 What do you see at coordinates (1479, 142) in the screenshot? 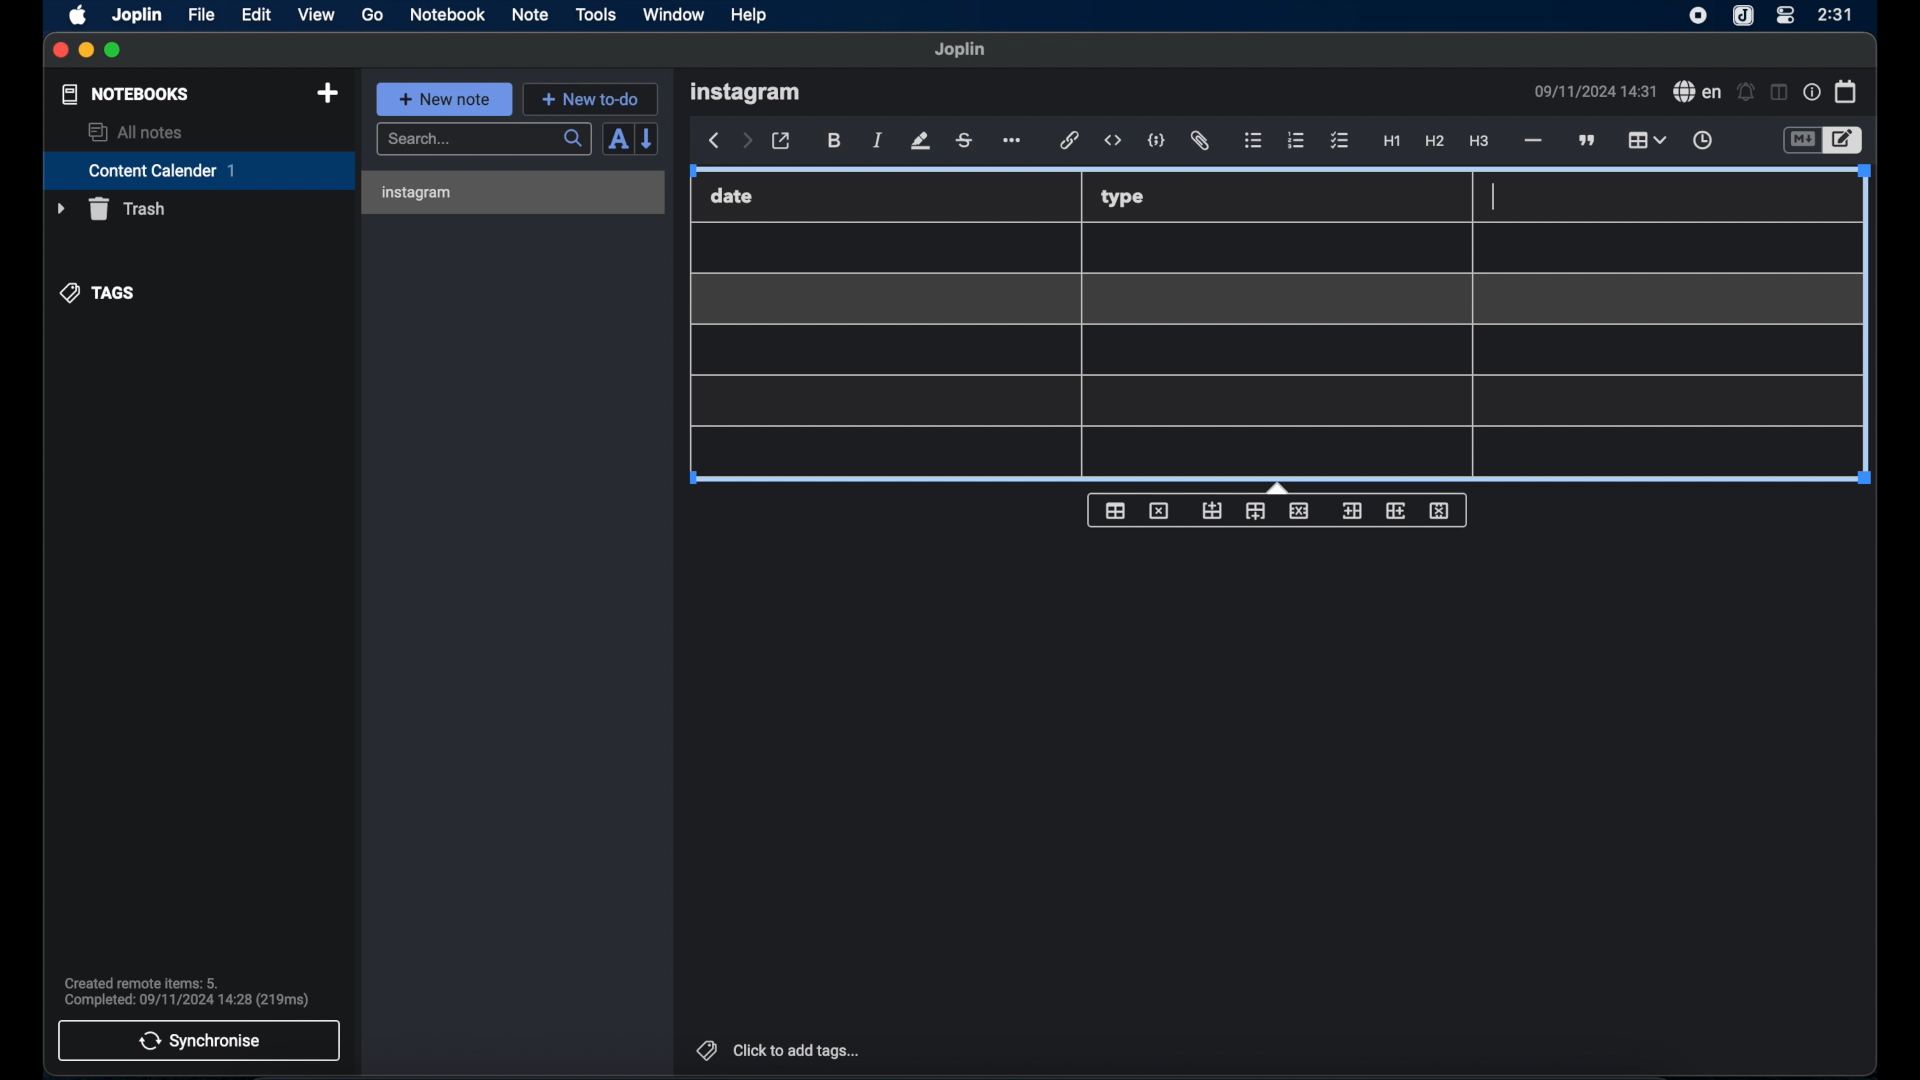
I see `heading 3` at bounding box center [1479, 142].